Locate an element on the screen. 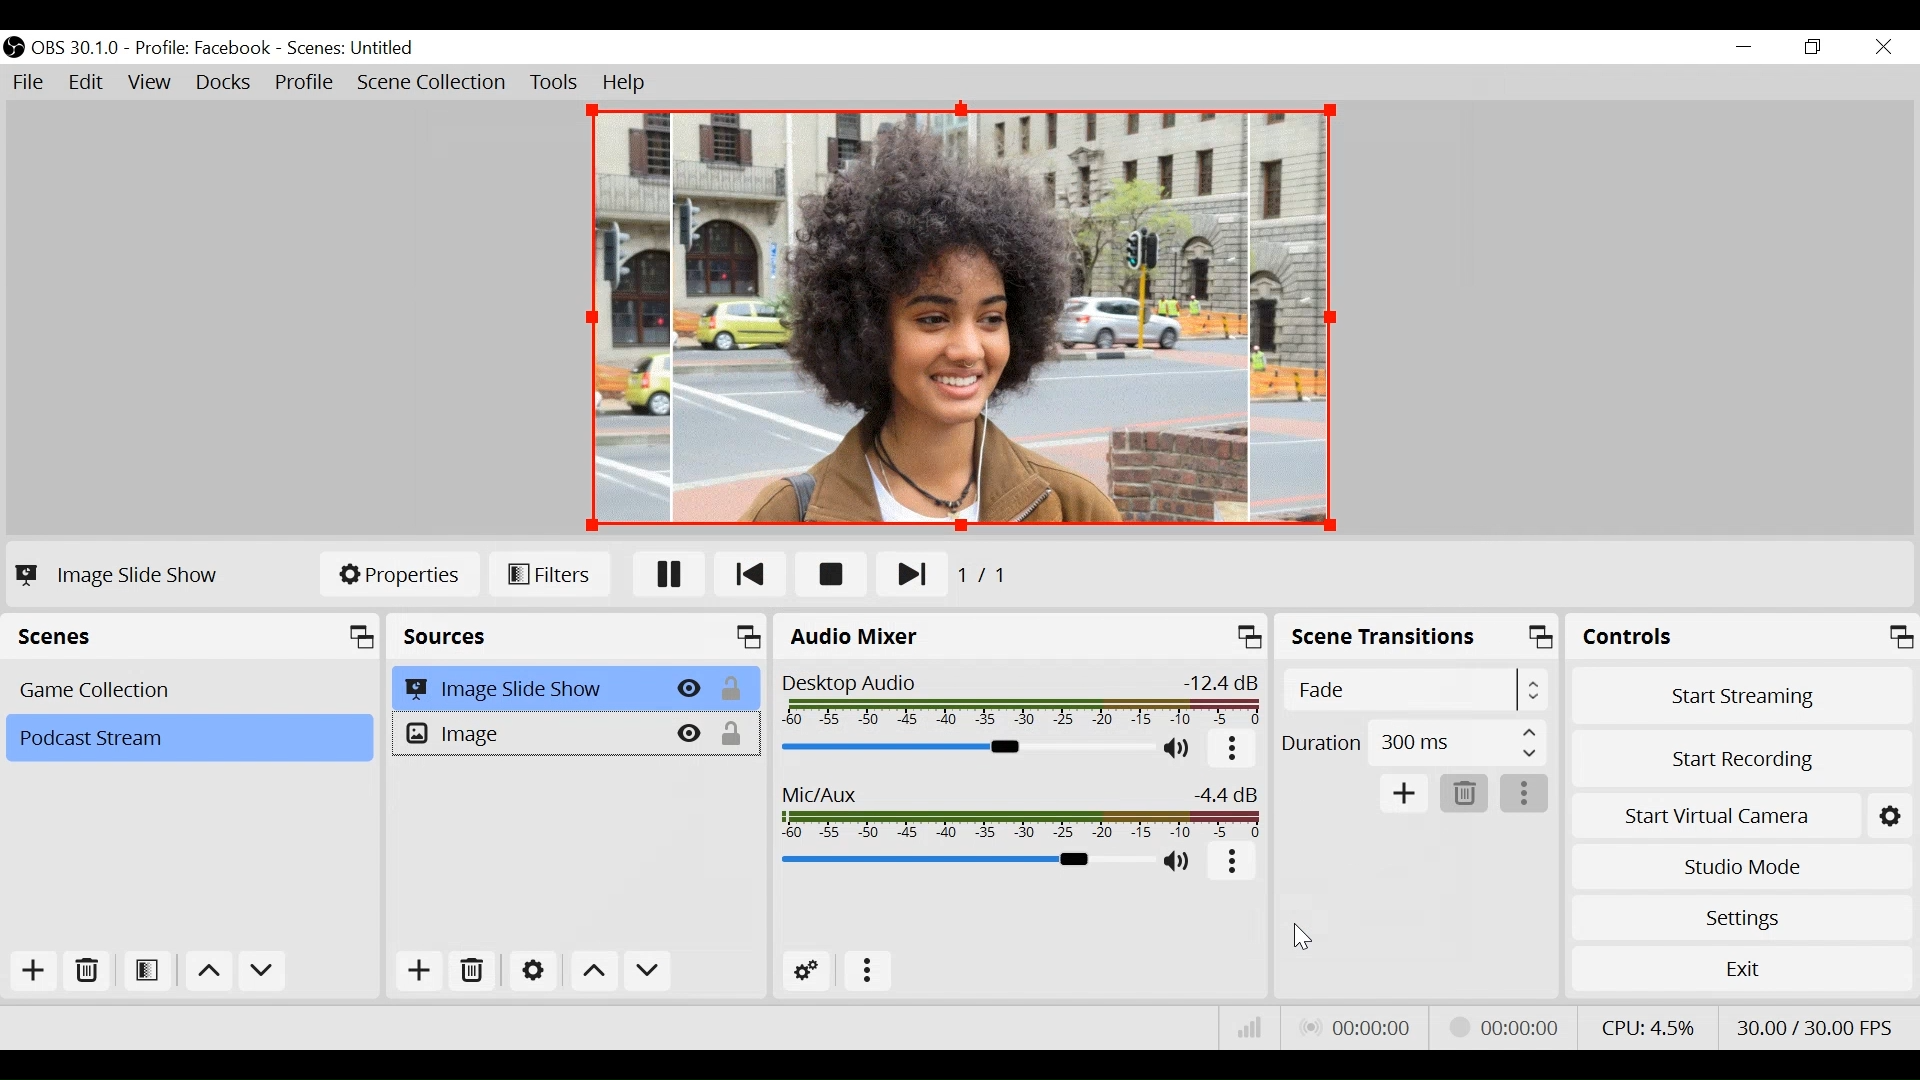  File is located at coordinates (32, 83).